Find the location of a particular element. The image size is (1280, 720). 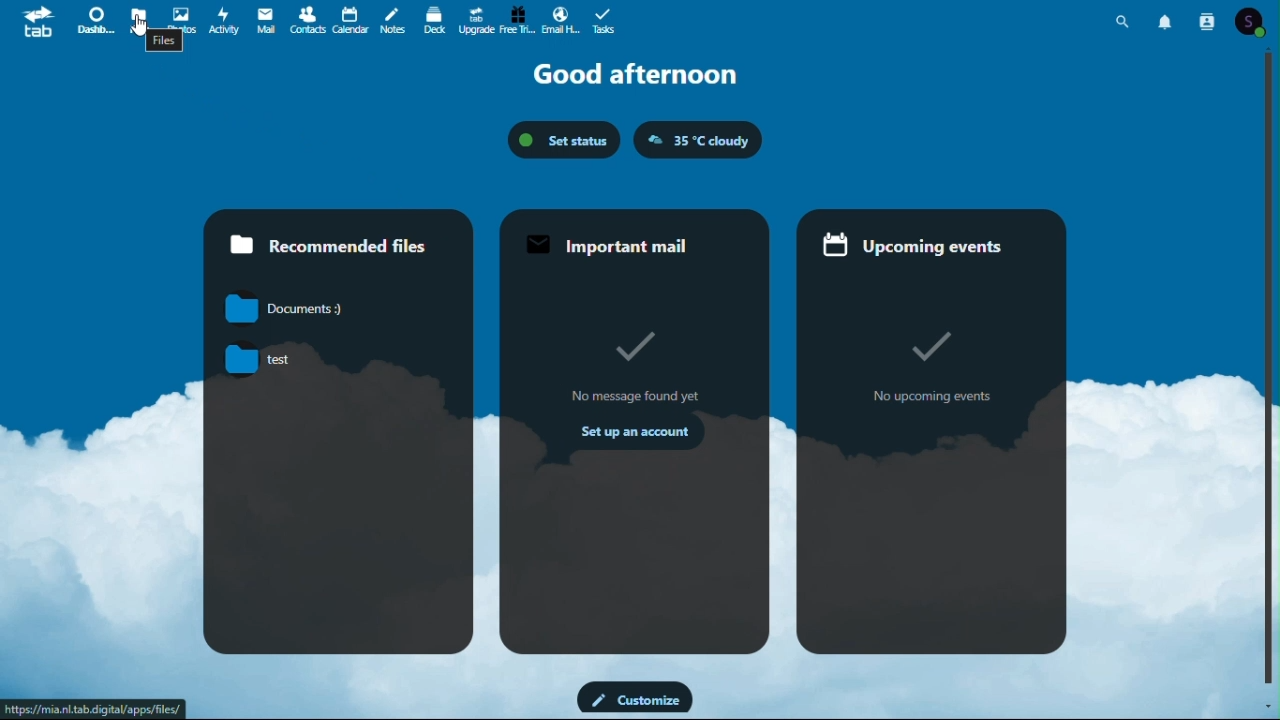

Recommended files is located at coordinates (342, 236).